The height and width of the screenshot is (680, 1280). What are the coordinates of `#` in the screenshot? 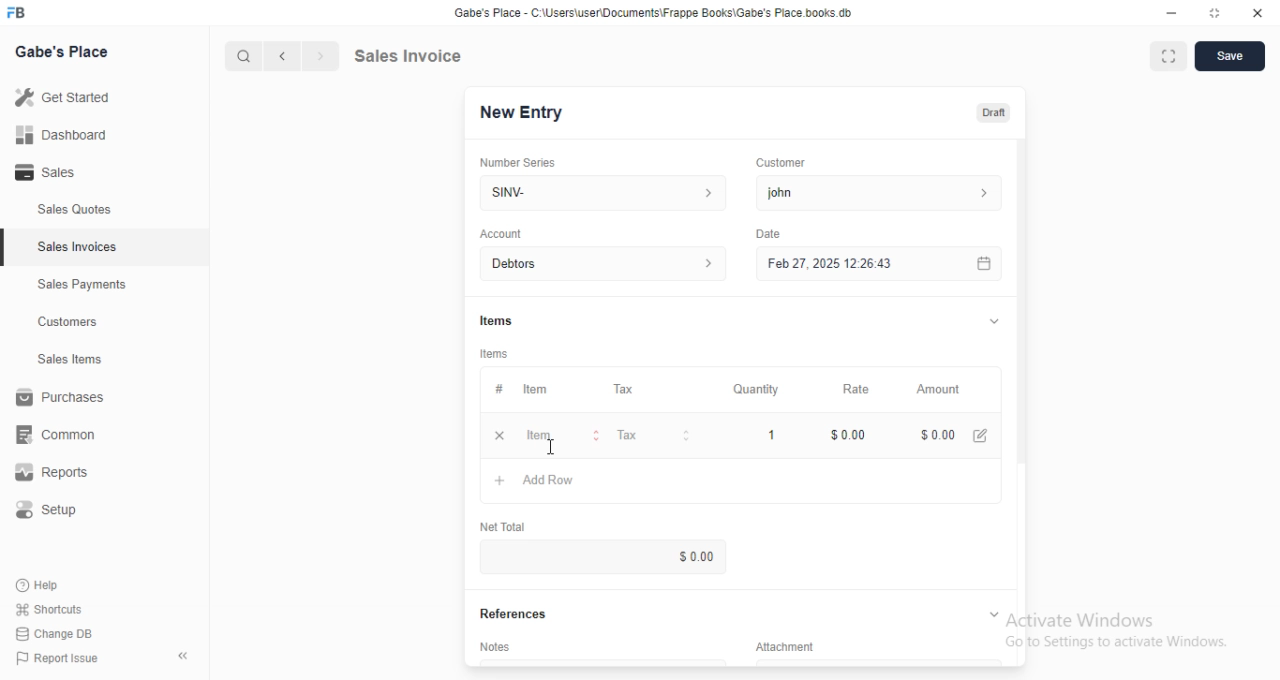 It's located at (498, 390).